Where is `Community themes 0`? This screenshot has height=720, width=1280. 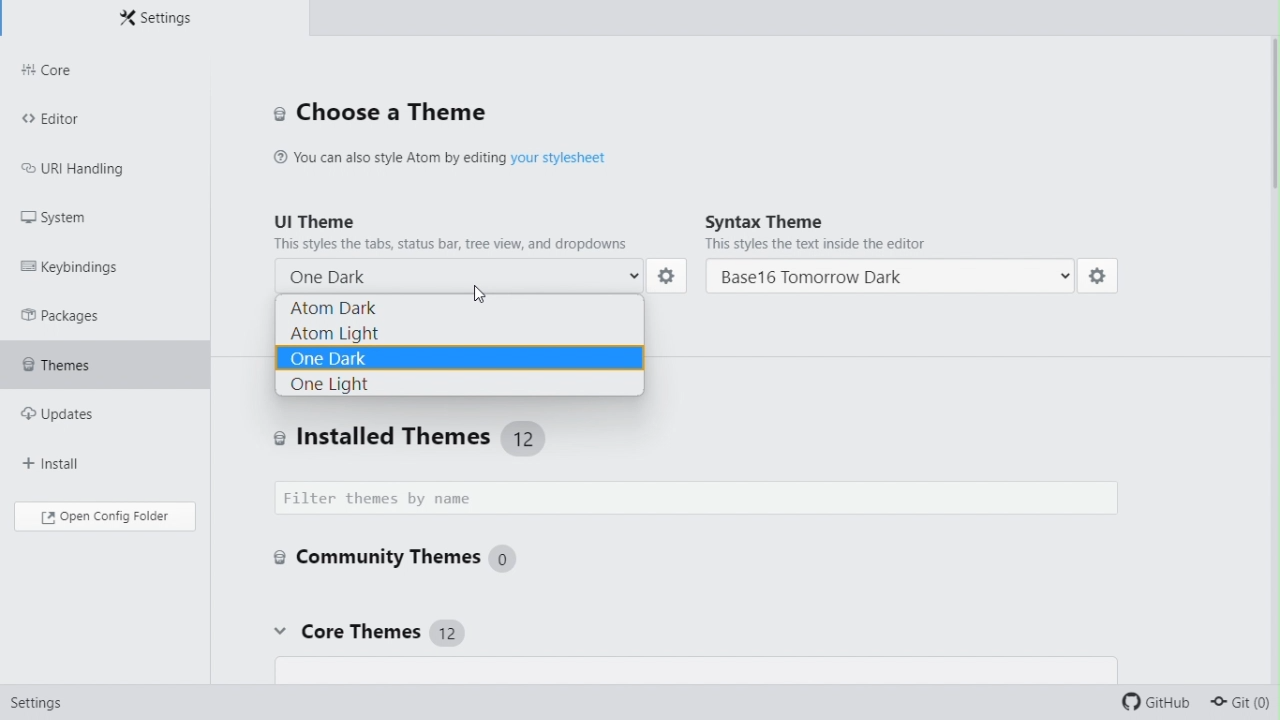 Community themes 0 is located at coordinates (394, 556).